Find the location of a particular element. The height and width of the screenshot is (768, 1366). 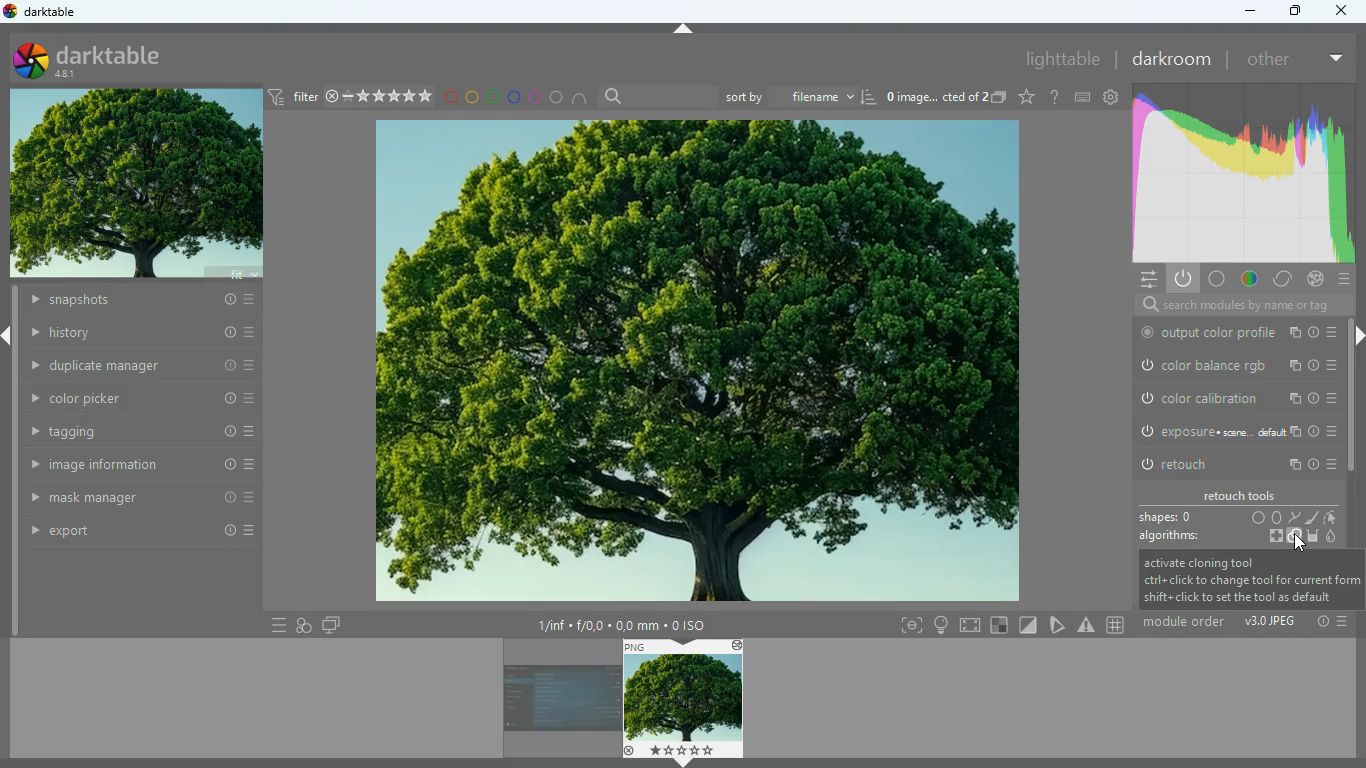

menu is located at coordinates (1342, 278).